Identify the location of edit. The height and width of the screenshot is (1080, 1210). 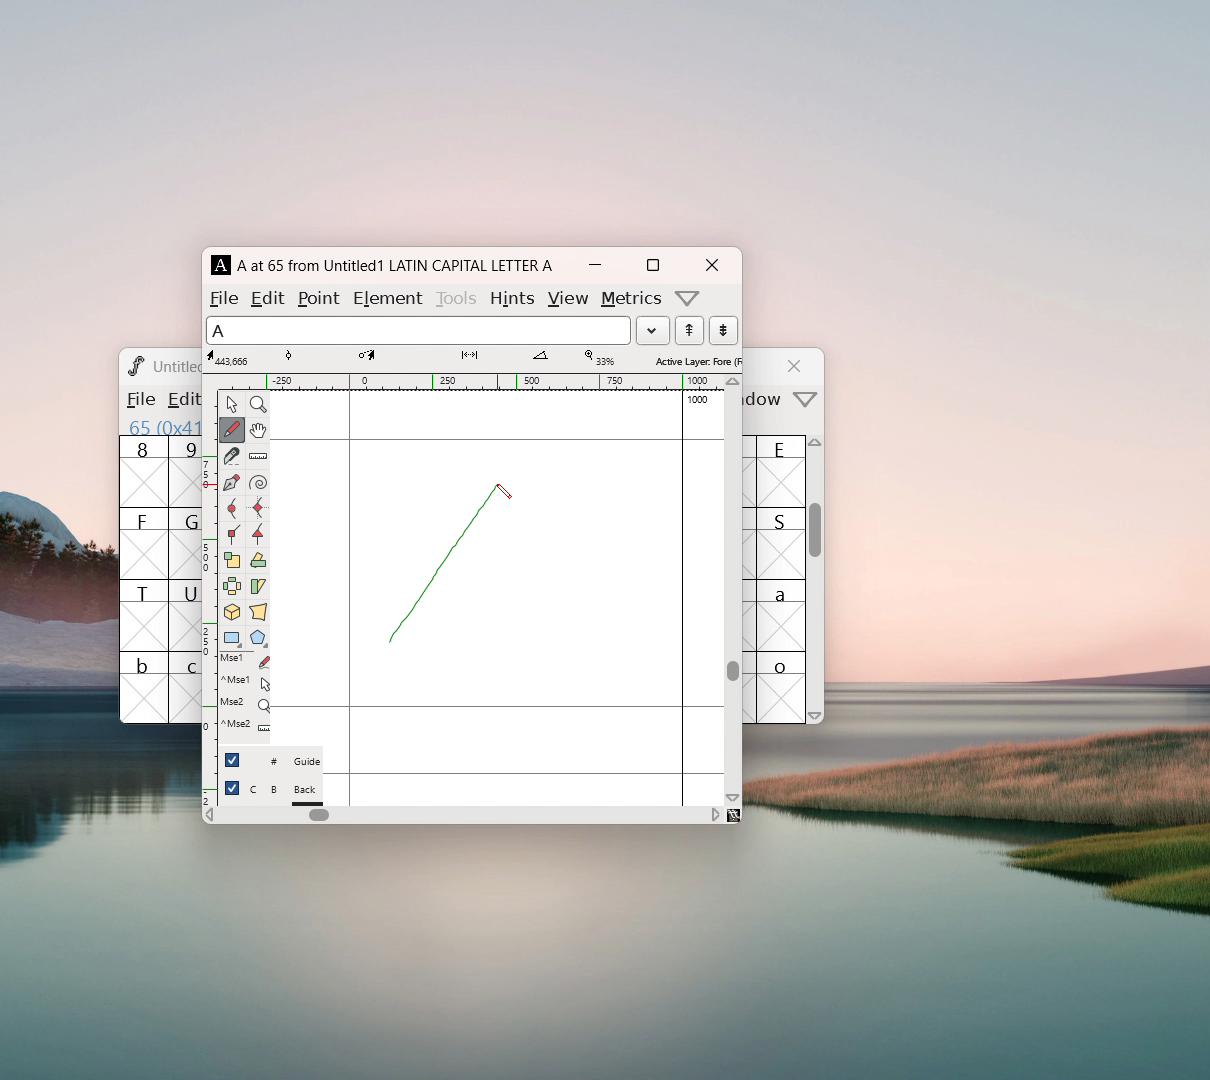
(269, 297).